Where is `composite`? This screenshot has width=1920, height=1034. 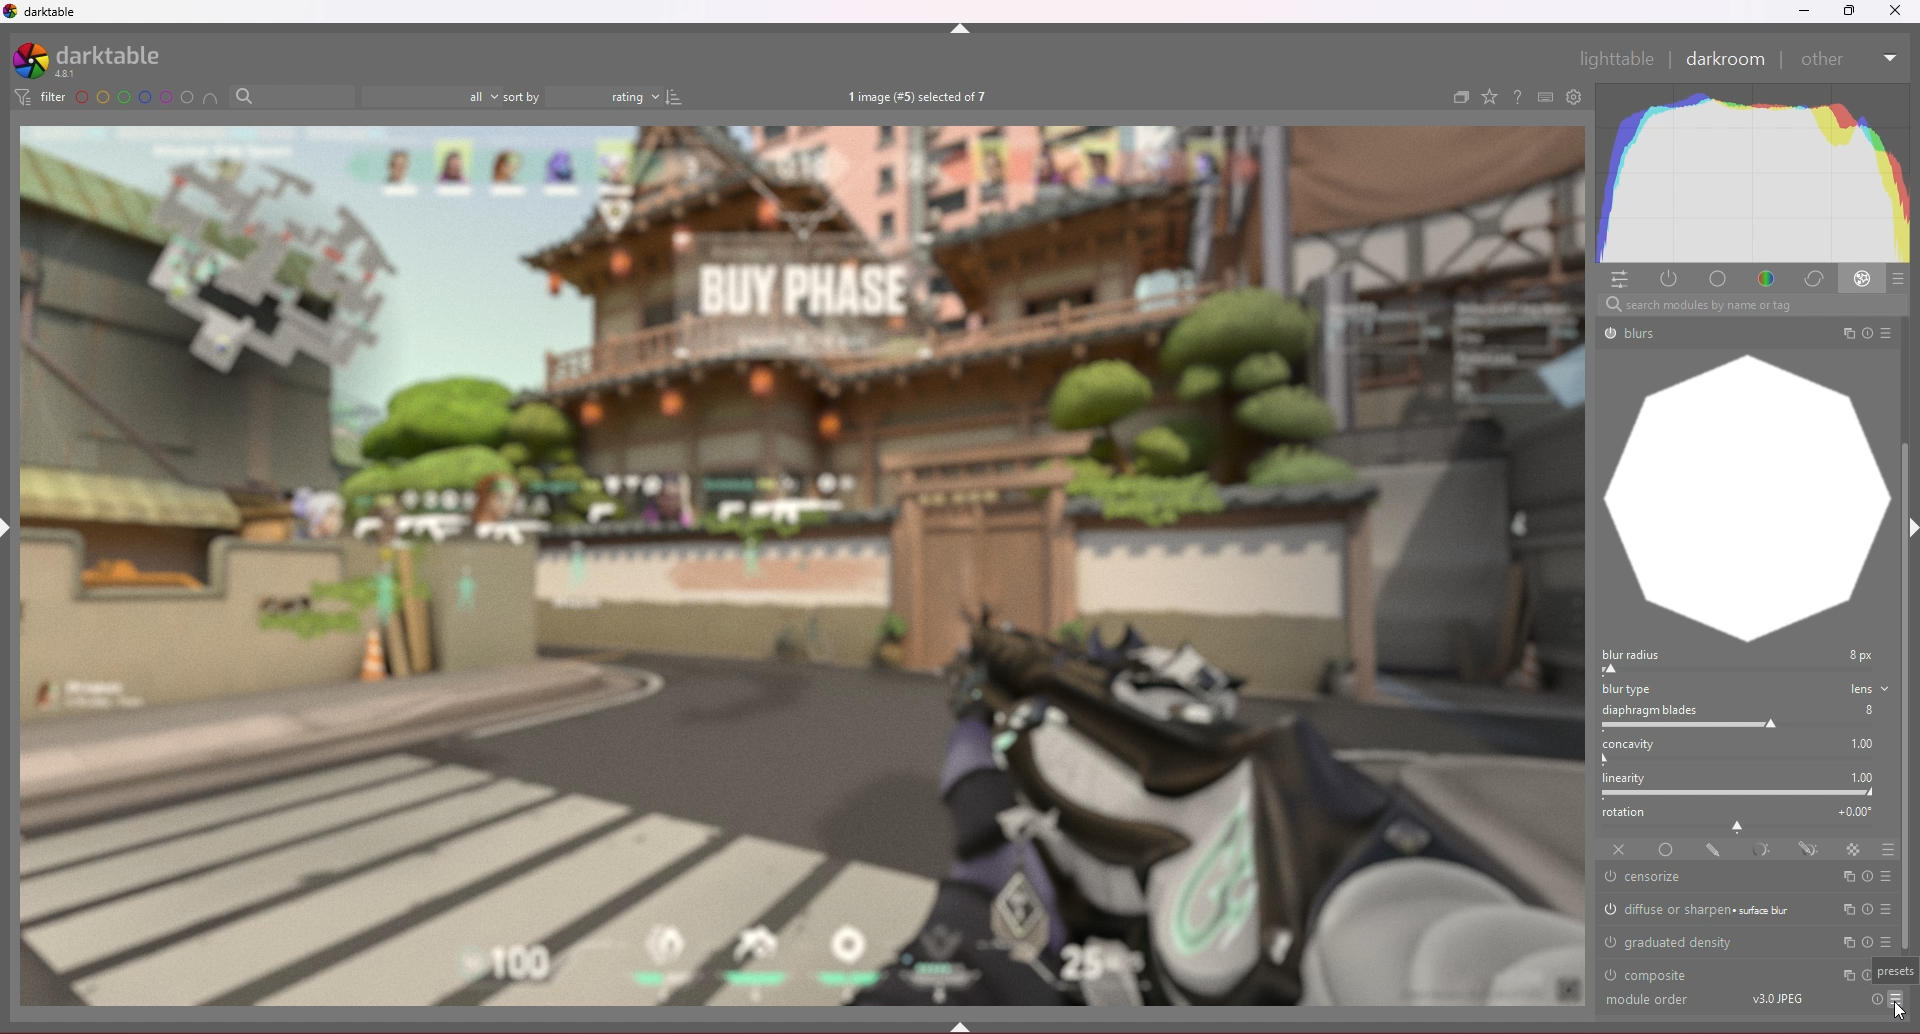 composite is located at coordinates (1652, 974).